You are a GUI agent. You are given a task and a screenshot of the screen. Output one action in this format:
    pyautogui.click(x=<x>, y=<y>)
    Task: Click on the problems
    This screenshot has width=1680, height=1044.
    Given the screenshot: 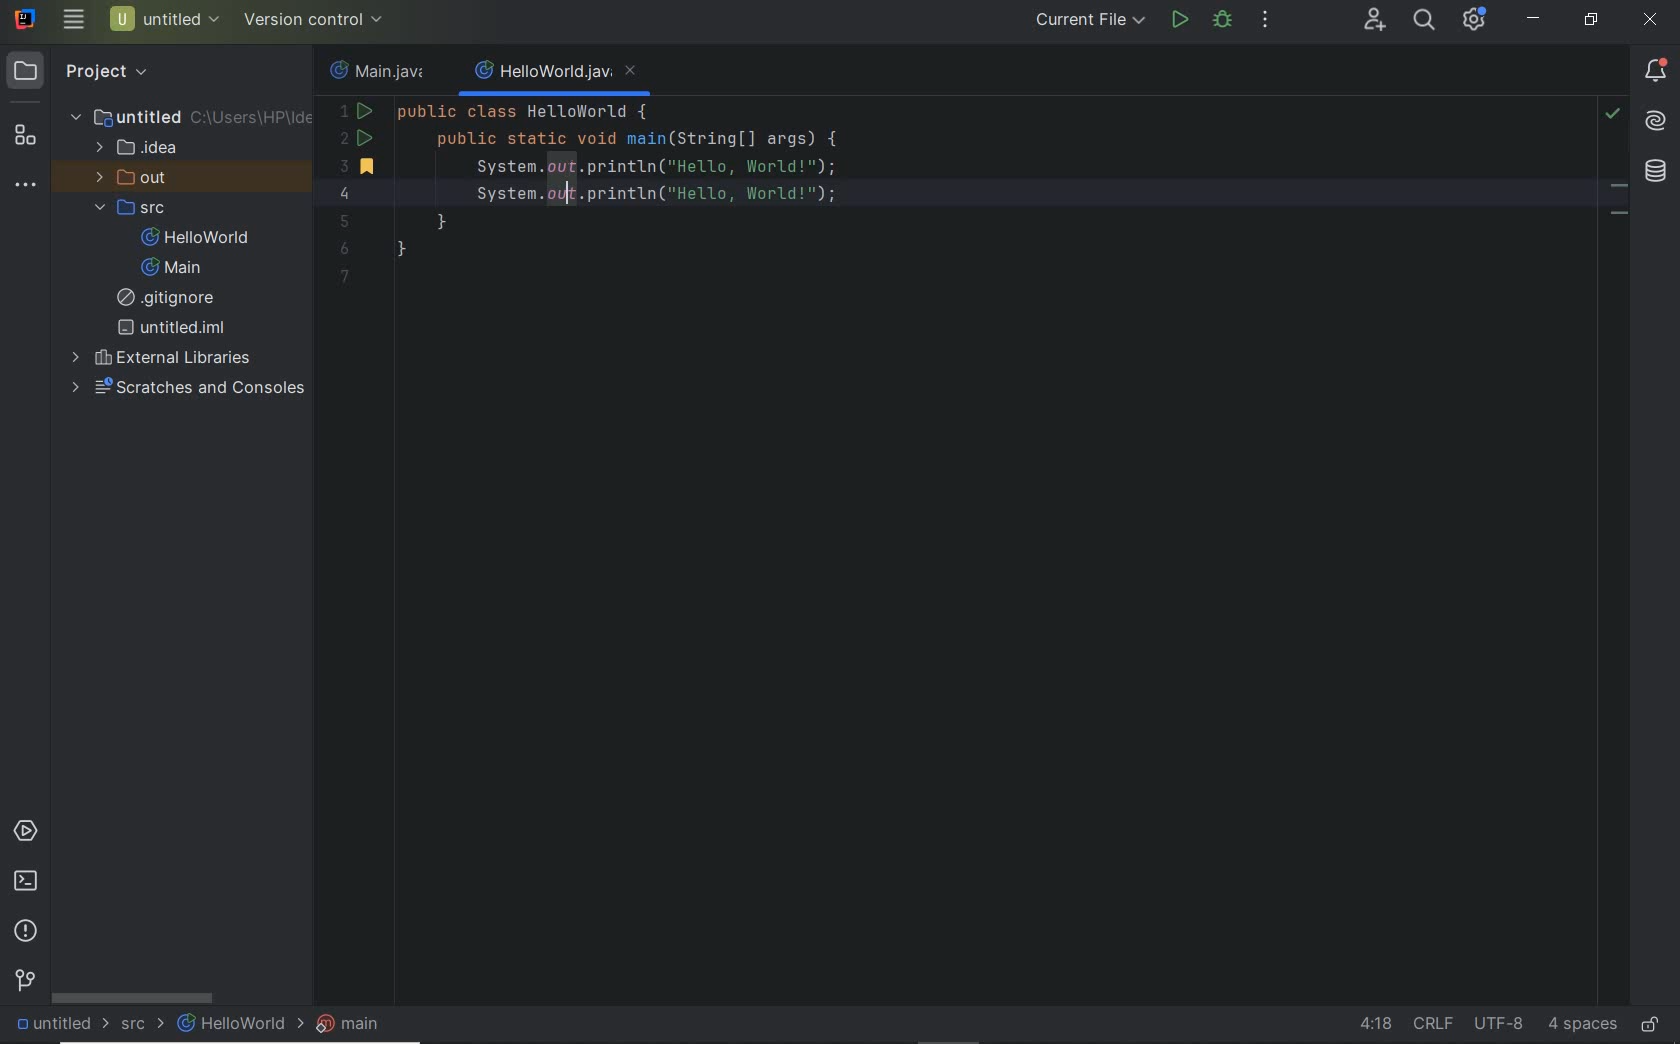 What is the action you would take?
    pyautogui.click(x=30, y=931)
    